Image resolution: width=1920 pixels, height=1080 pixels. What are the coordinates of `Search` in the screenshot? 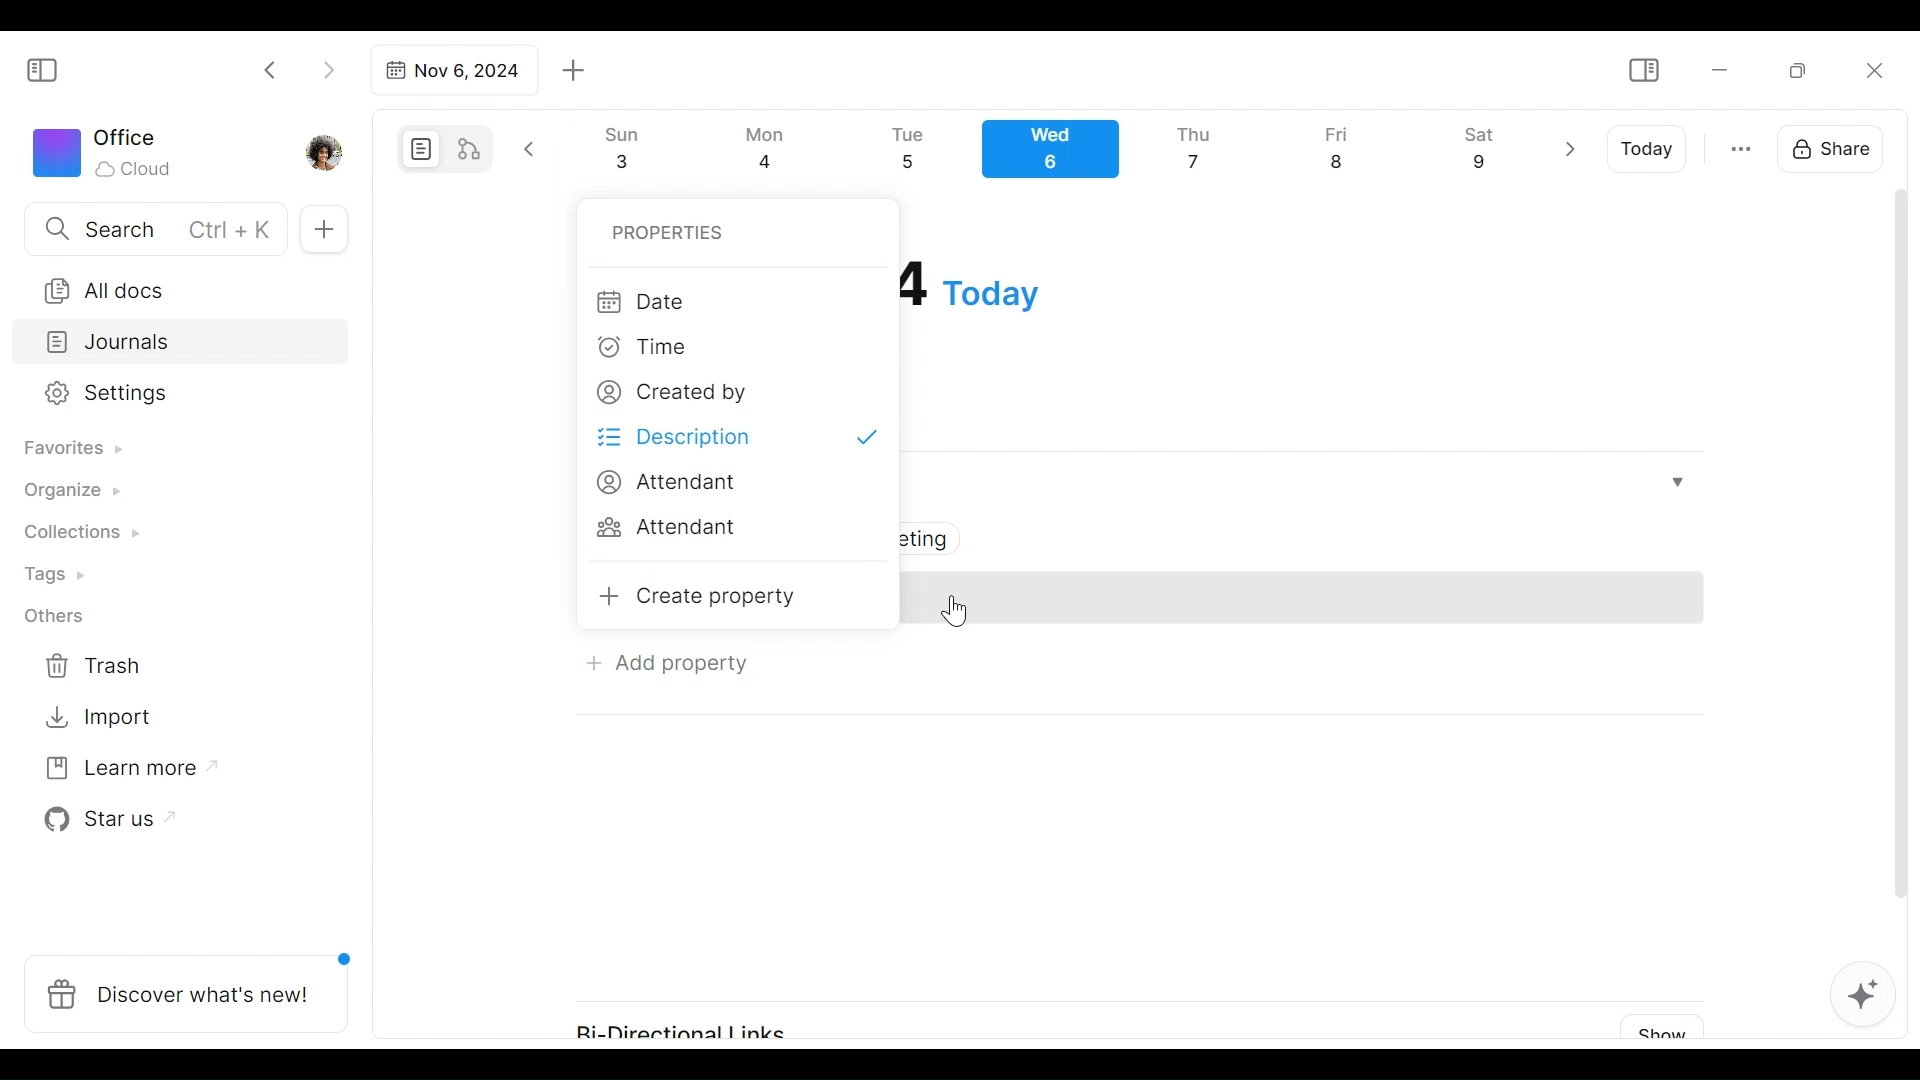 It's located at (153, 228).